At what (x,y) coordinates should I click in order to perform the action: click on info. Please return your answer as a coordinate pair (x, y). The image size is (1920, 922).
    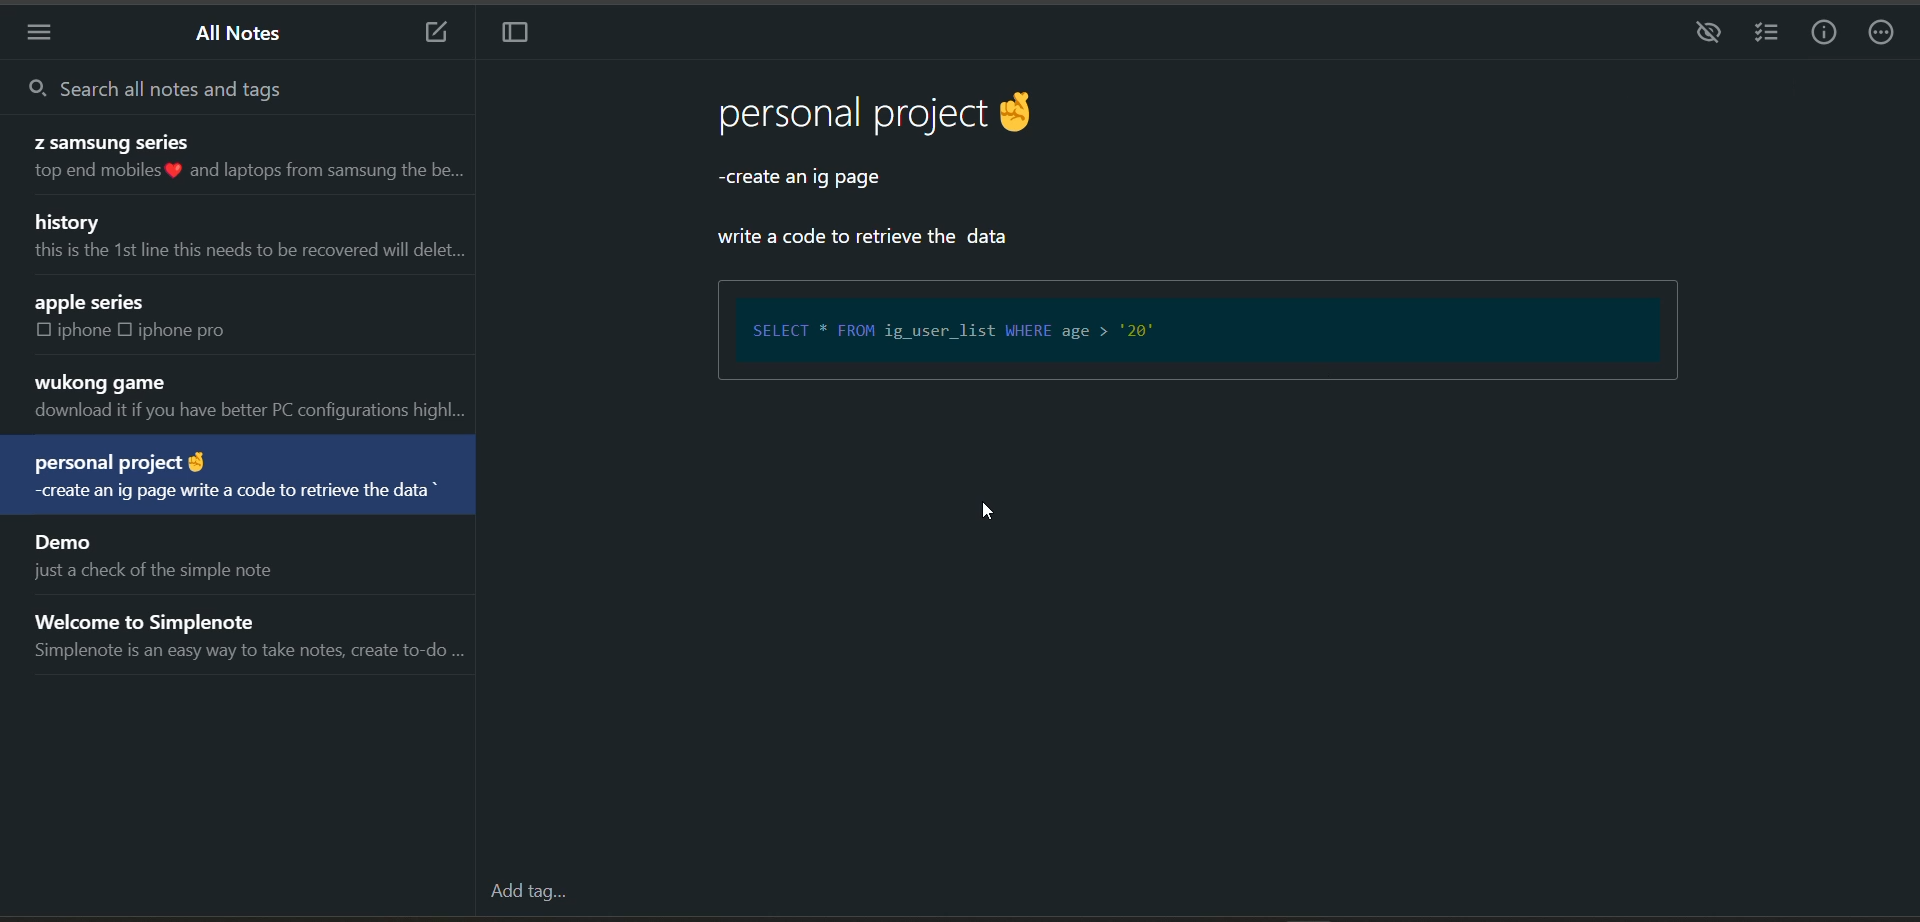
    Looking at the image, I should click on (1824, 33).